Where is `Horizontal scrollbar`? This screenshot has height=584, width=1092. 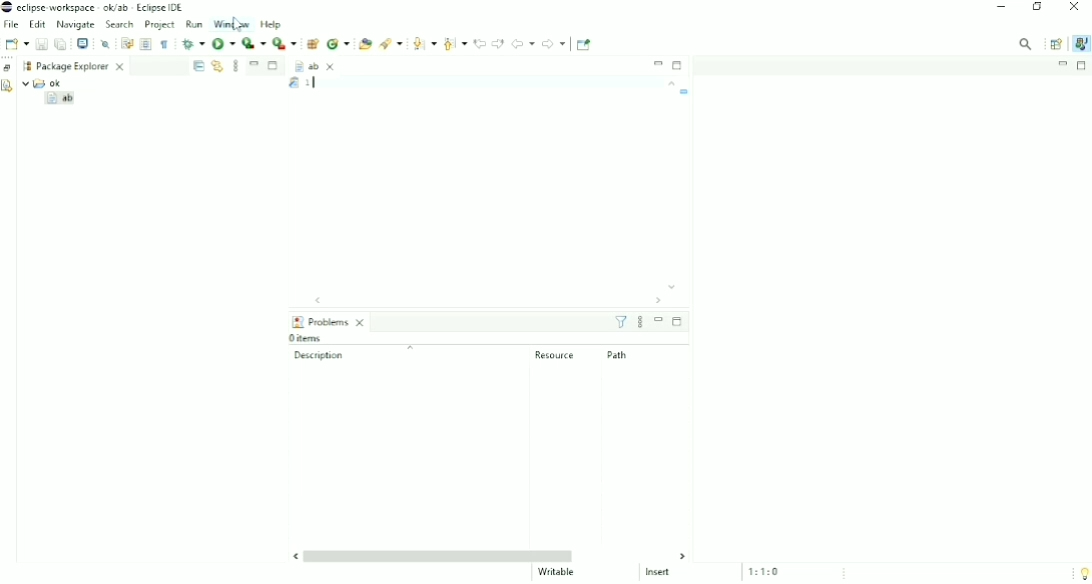
Horizontal scrollbar is located at coordinates (493, 555).